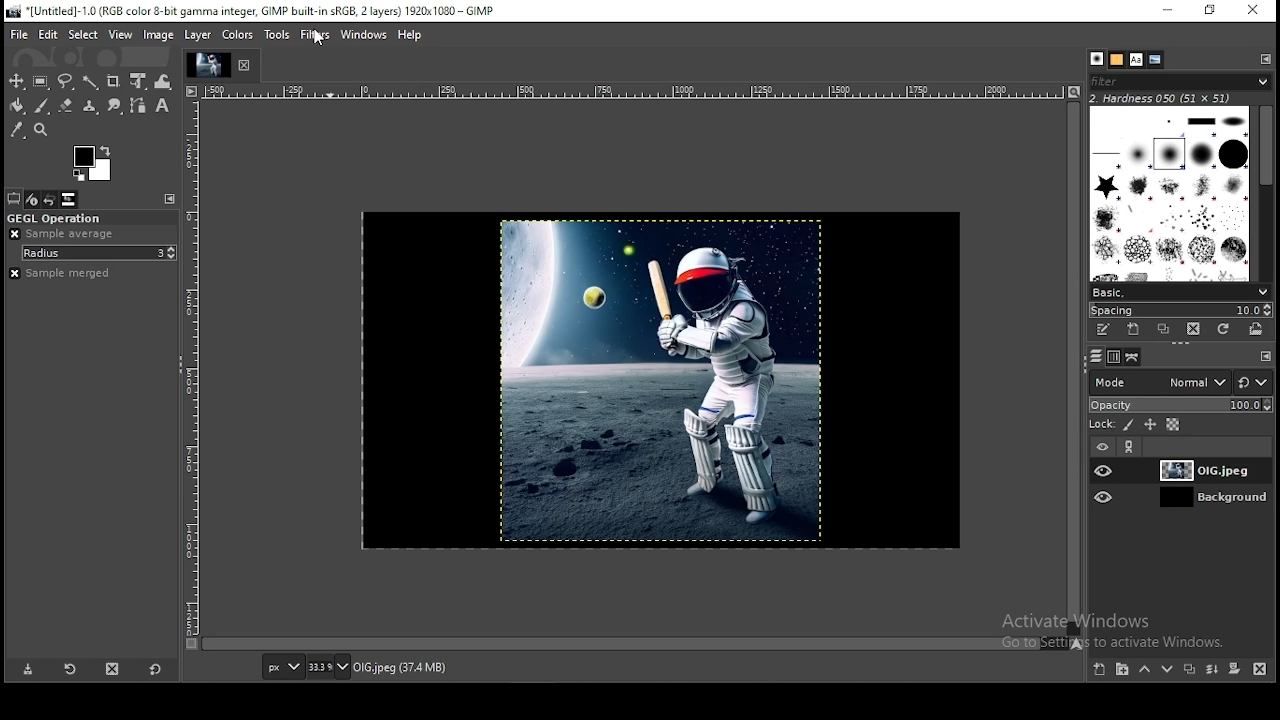 The image size is (1280, 720). What do you see at coordinates (319, 39) in the screenshot?
I see `mouse pointer` at bounding box center [319, 39].